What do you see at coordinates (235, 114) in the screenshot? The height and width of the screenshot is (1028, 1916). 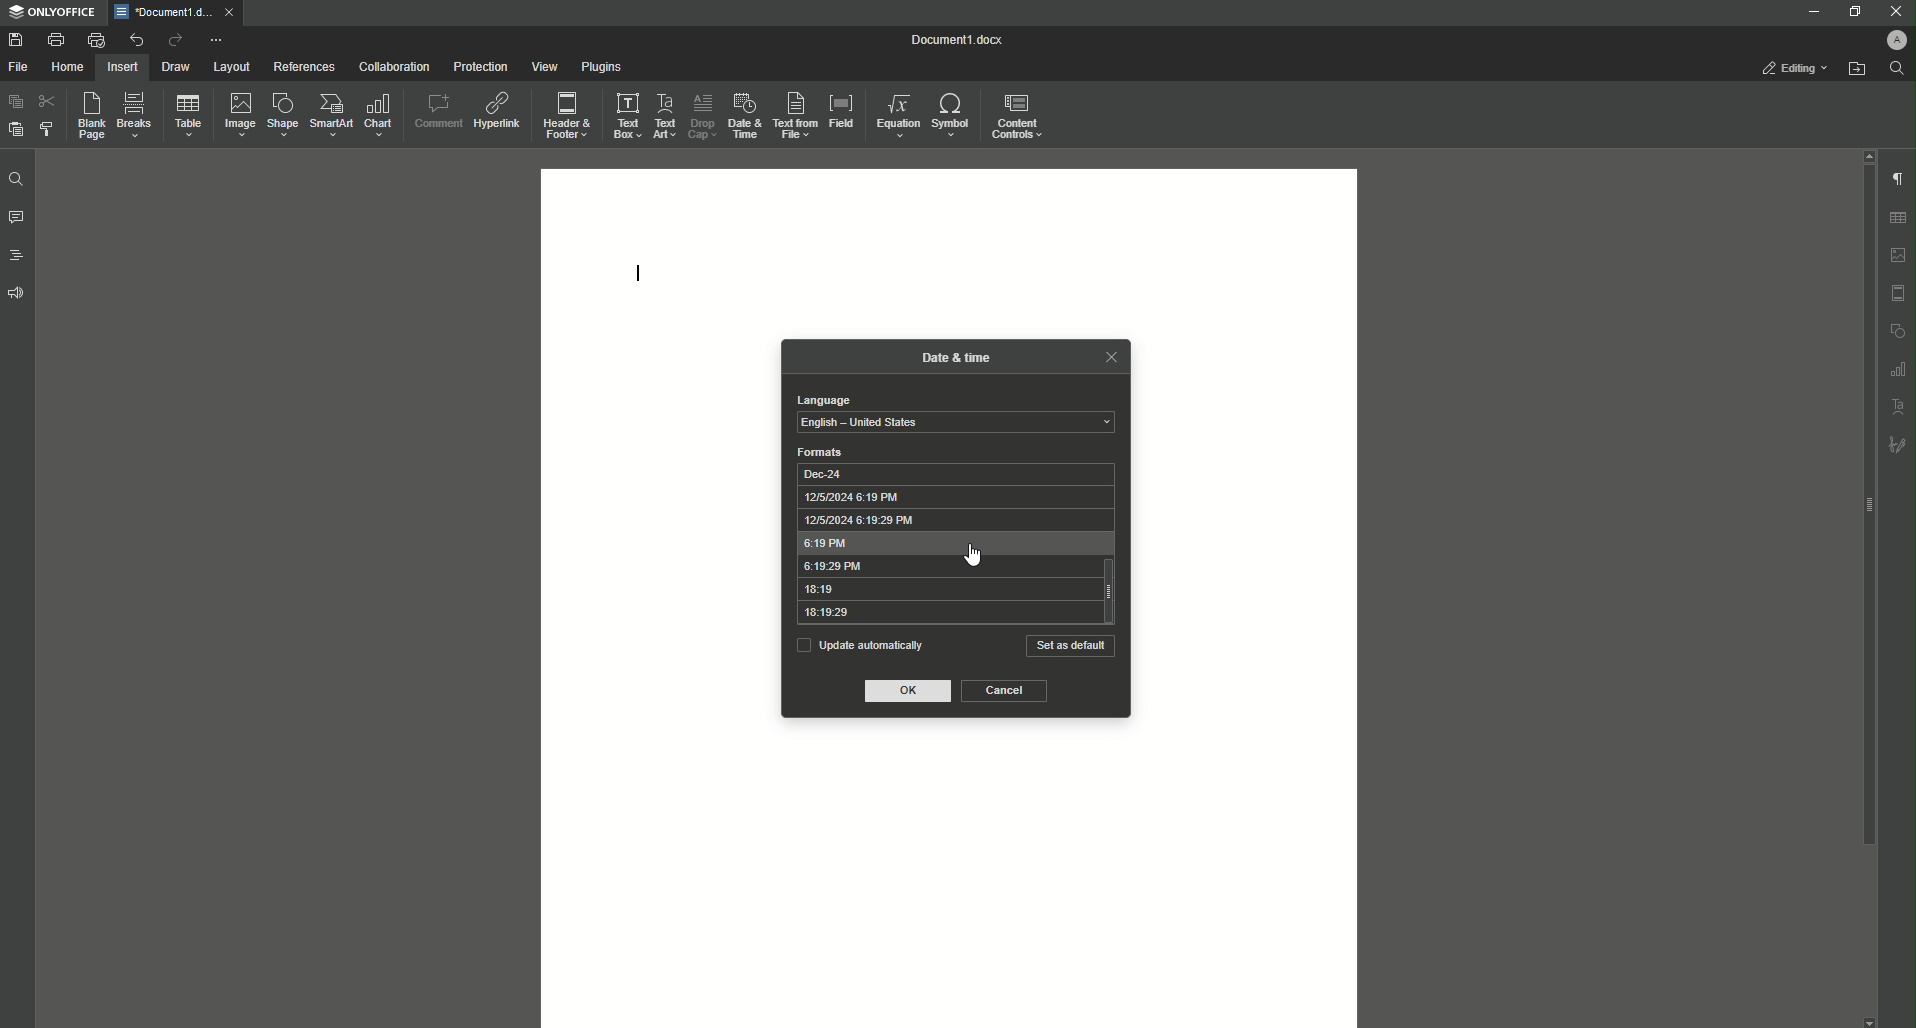 I see `Image` at bounding box center [235, 114].